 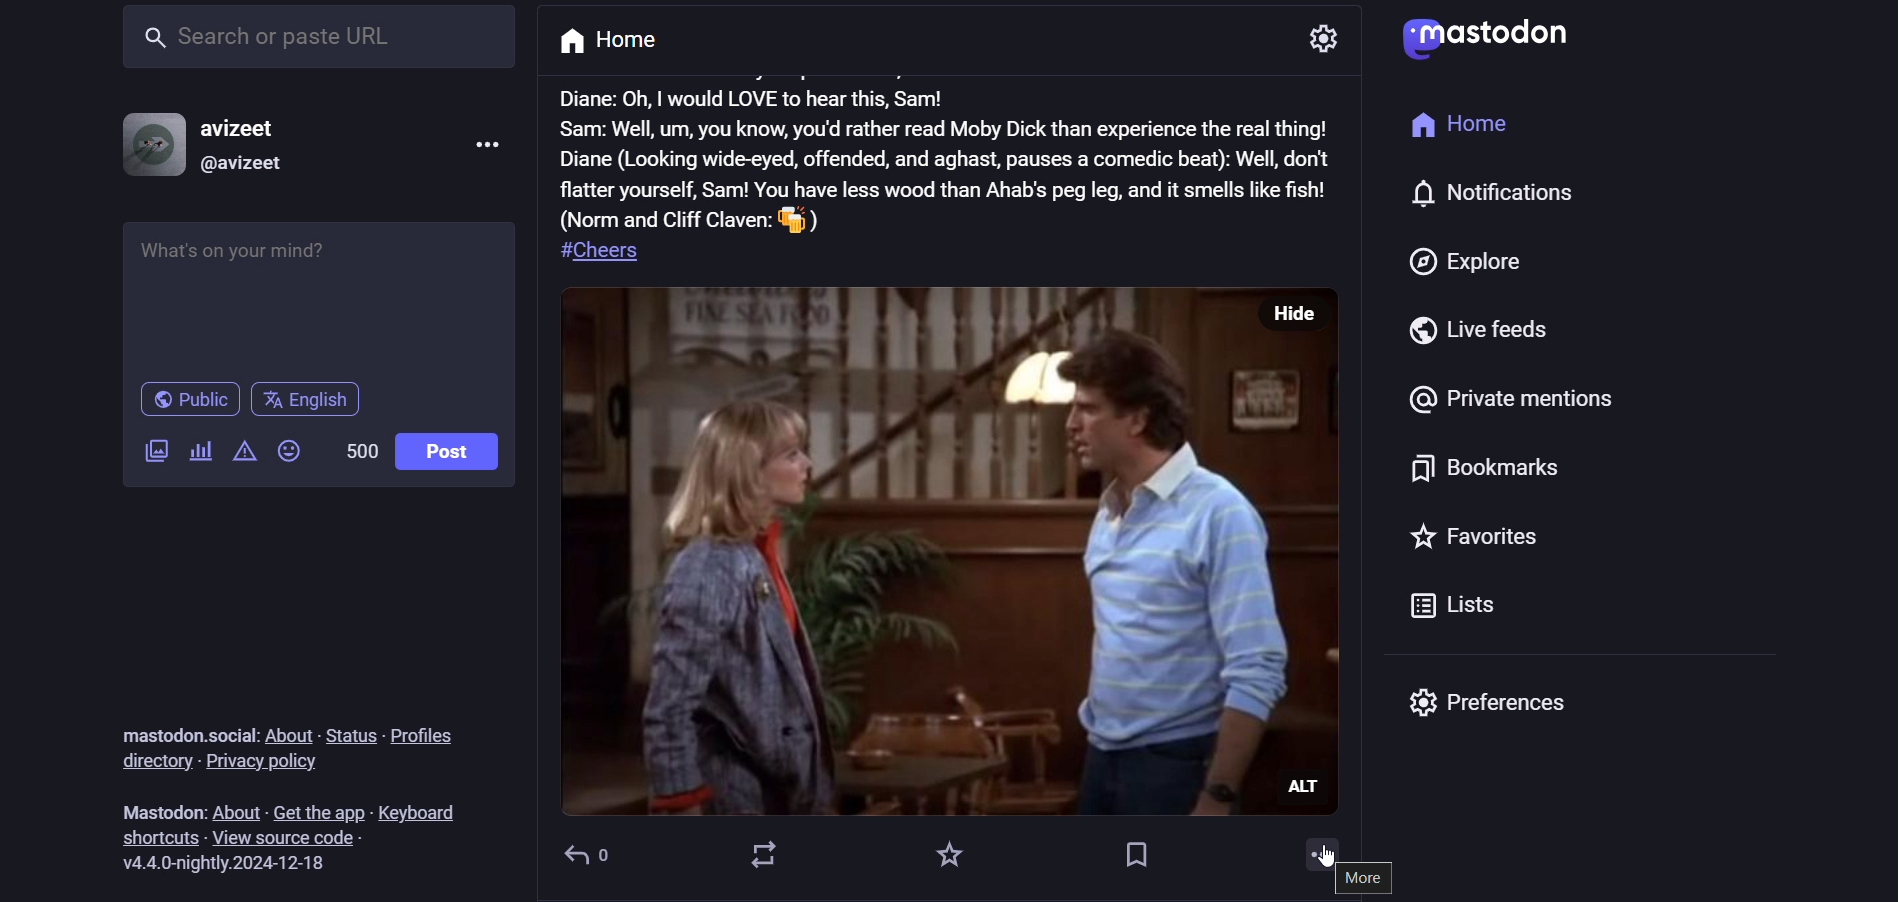 What do you see at coordinates (593, 854) in the screenshot?
I see `reply` at bounding box center [593, 854].